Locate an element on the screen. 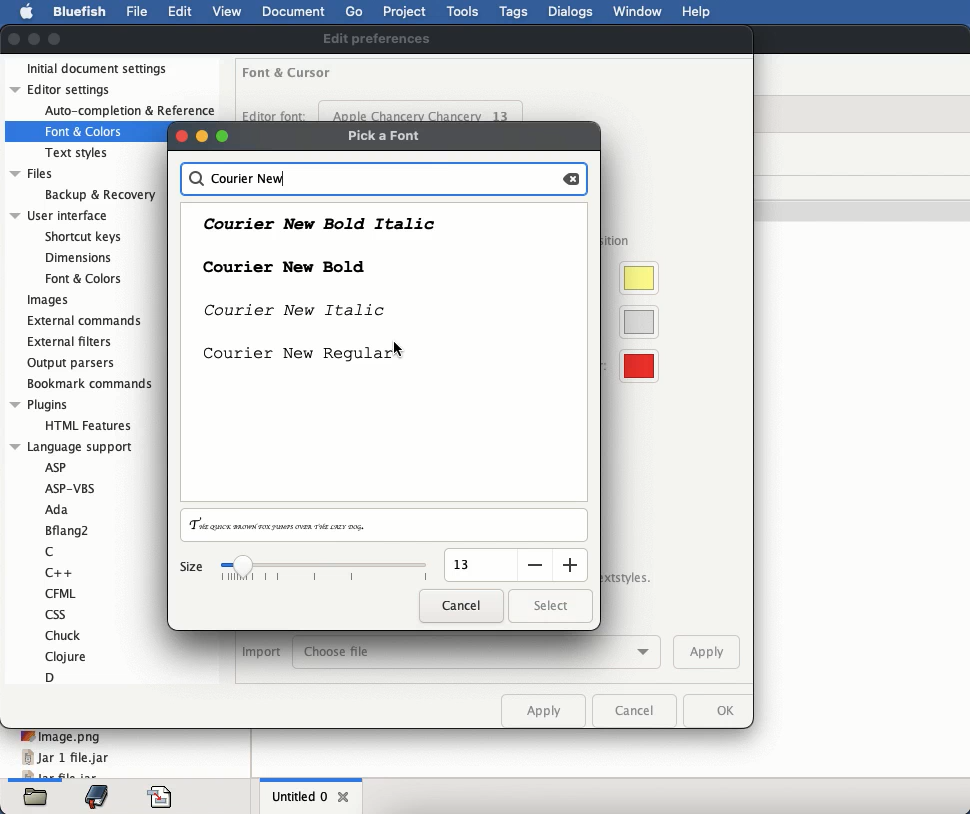 This screenshot has height=814, width=970. code is located at coordinates (162, 797).